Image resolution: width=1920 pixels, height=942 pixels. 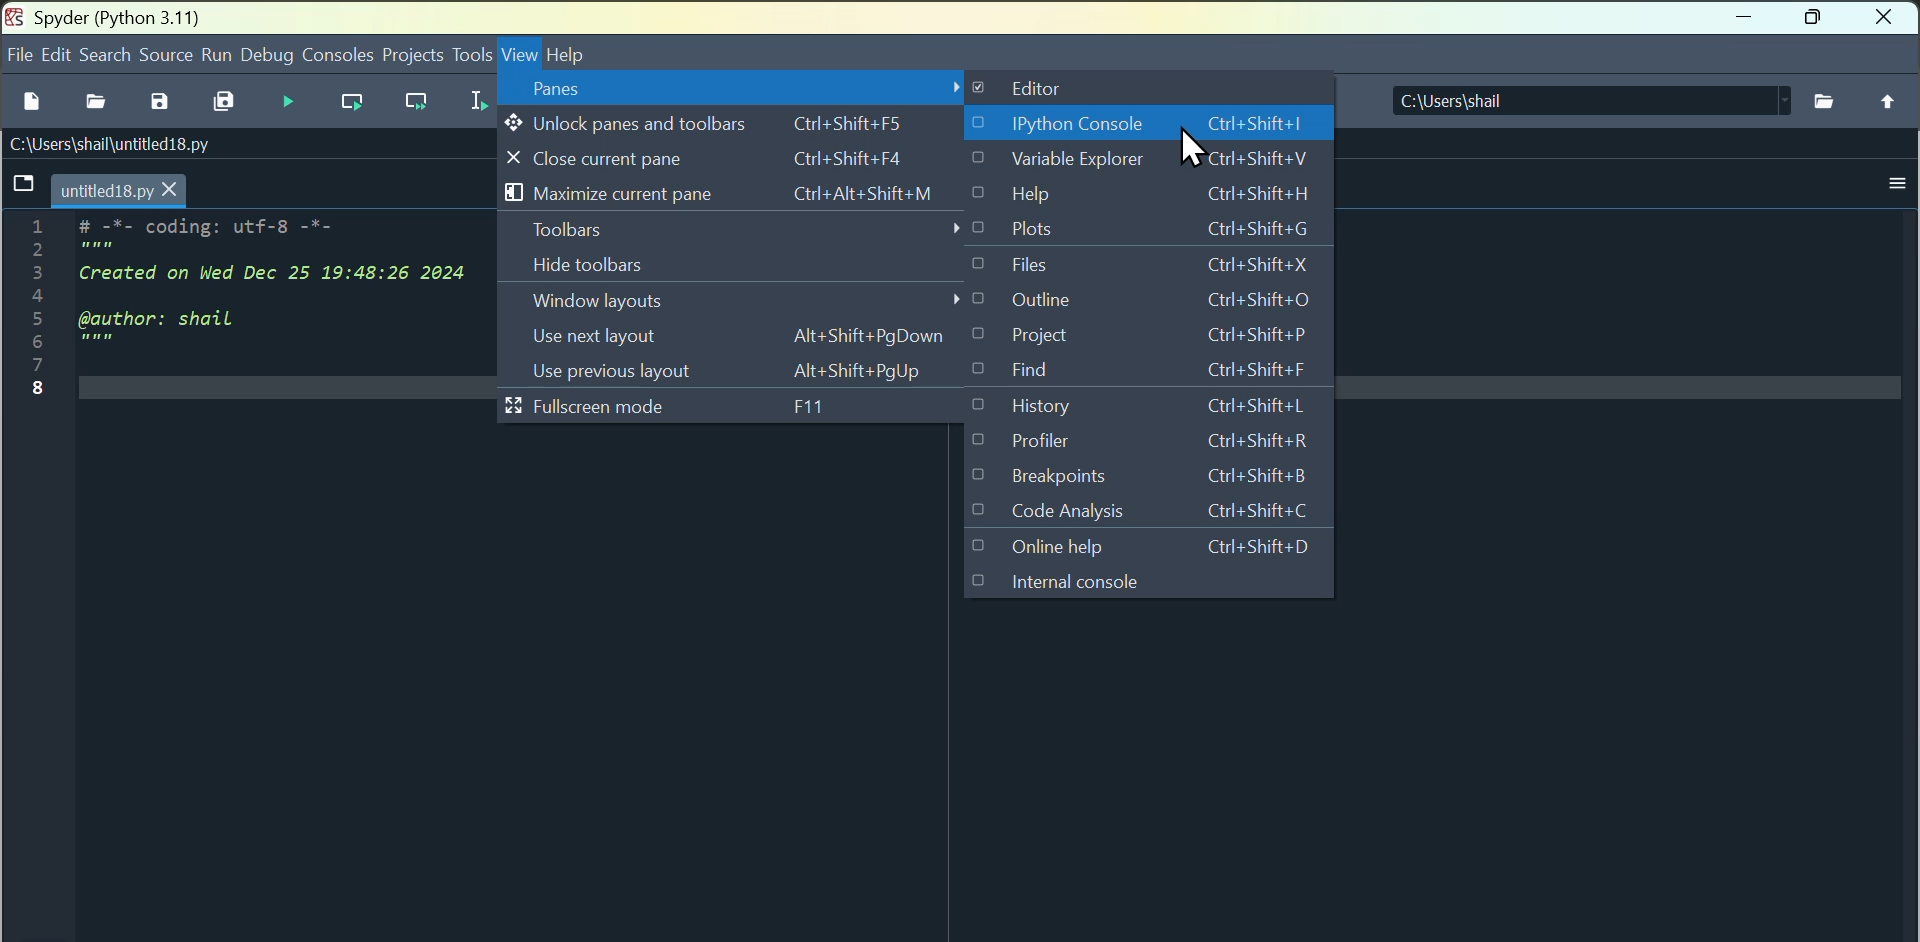 What do you see at coordinates (1144, 194) in the screenshot?
I see `Help` at bounding box center [1144, 194].